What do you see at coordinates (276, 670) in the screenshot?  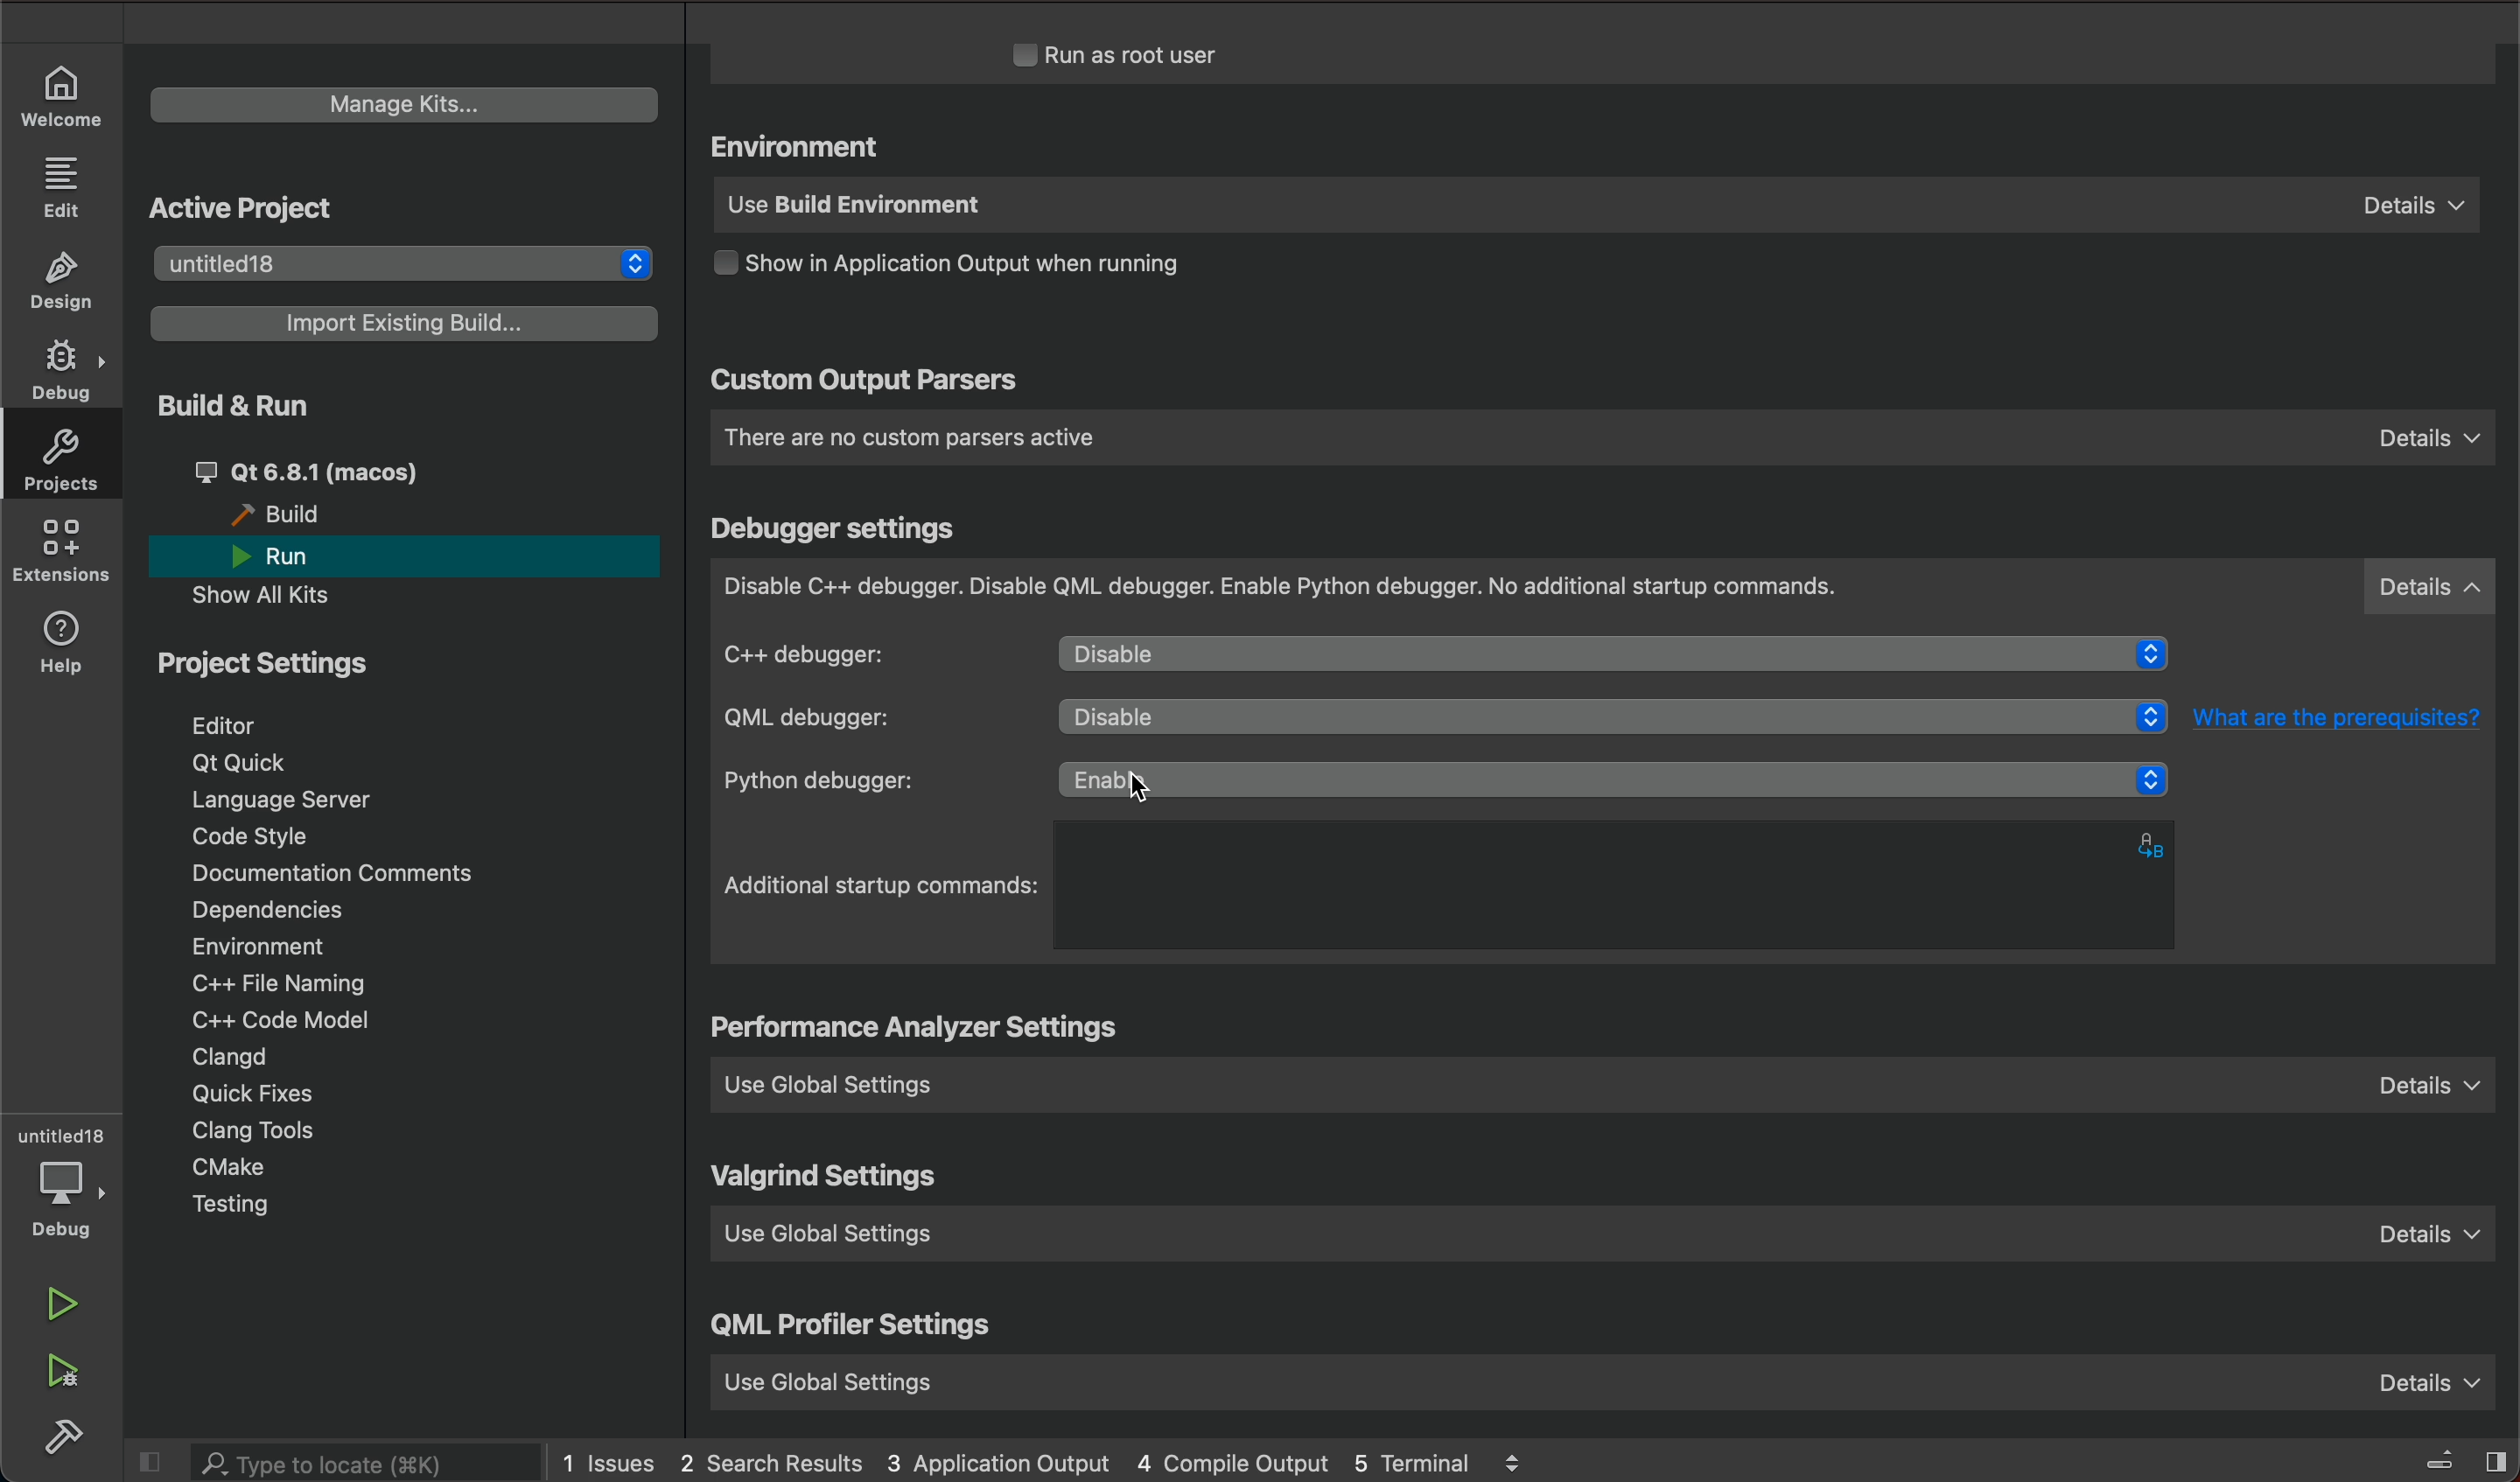 I see `project` at bounding box center [276, 670].